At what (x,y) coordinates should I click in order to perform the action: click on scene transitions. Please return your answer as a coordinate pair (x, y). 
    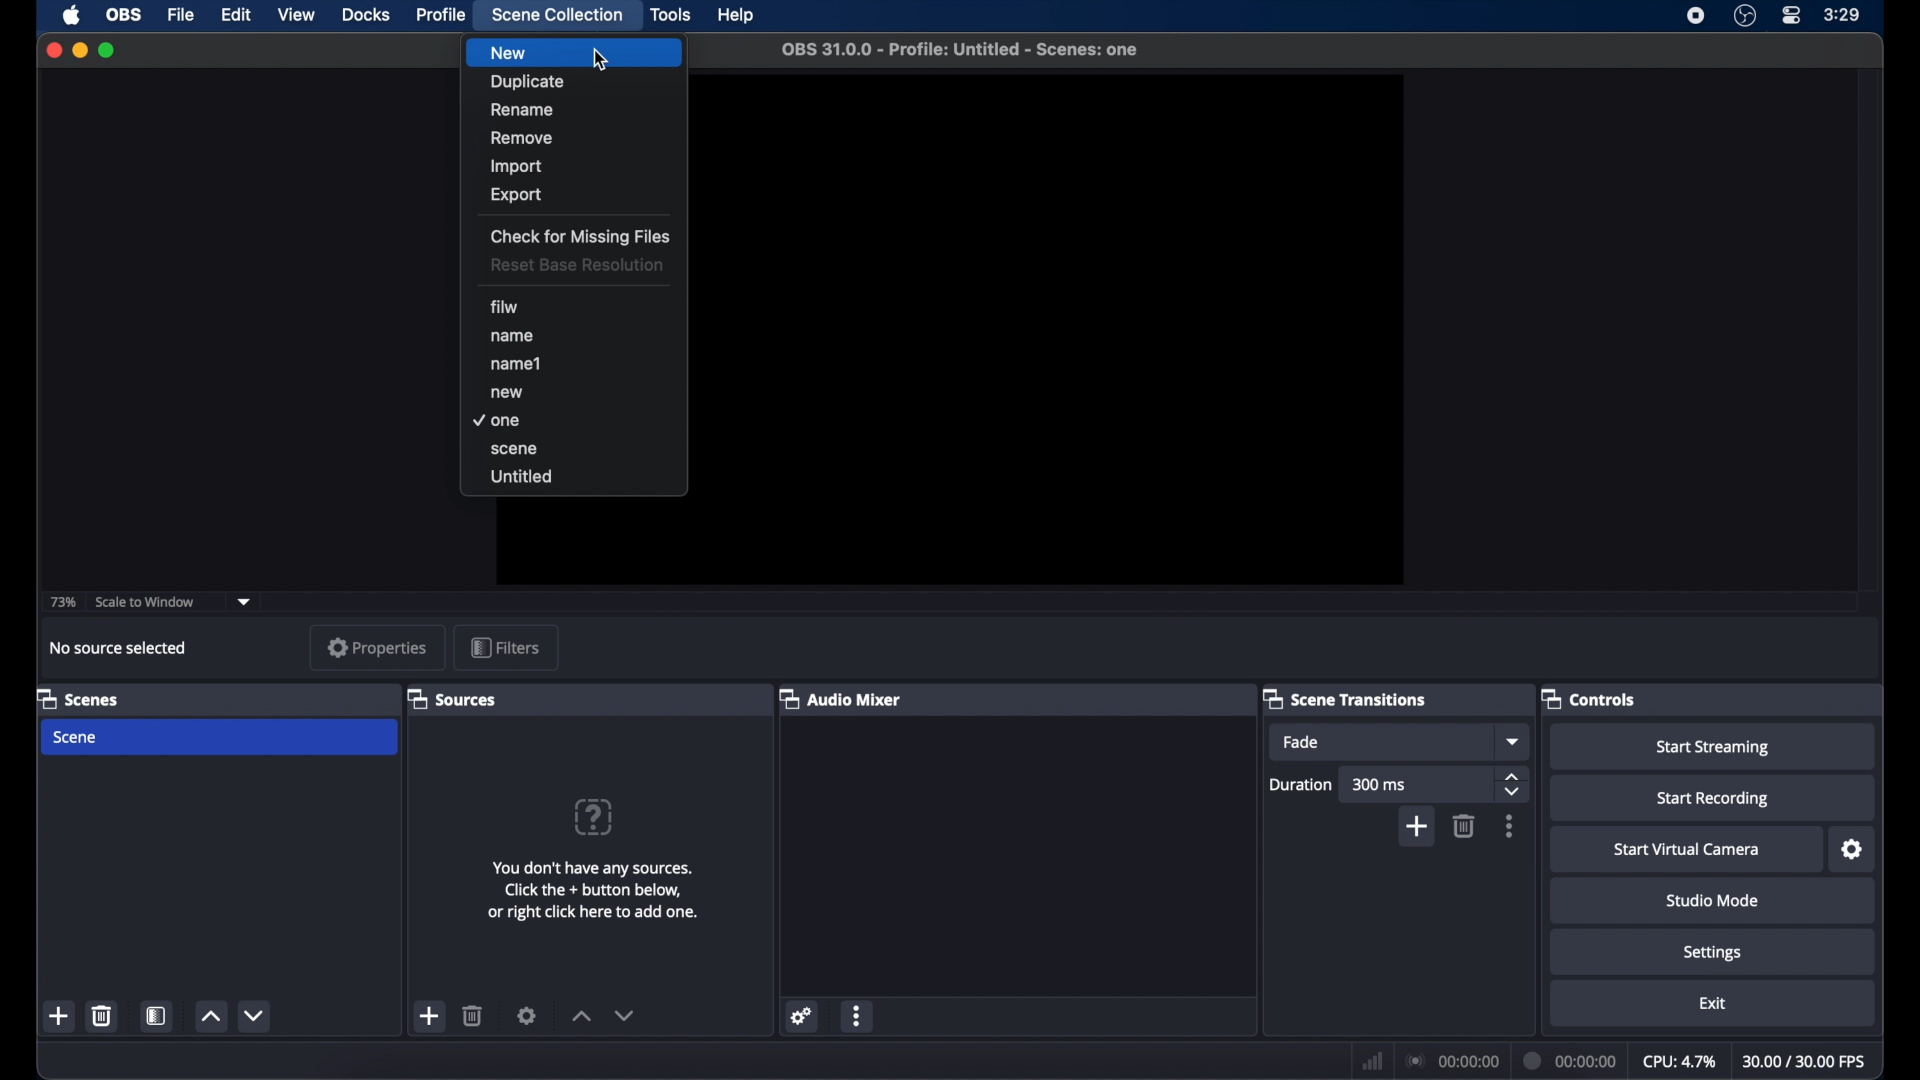
    Looking at the image, I should click on (1344, 699).